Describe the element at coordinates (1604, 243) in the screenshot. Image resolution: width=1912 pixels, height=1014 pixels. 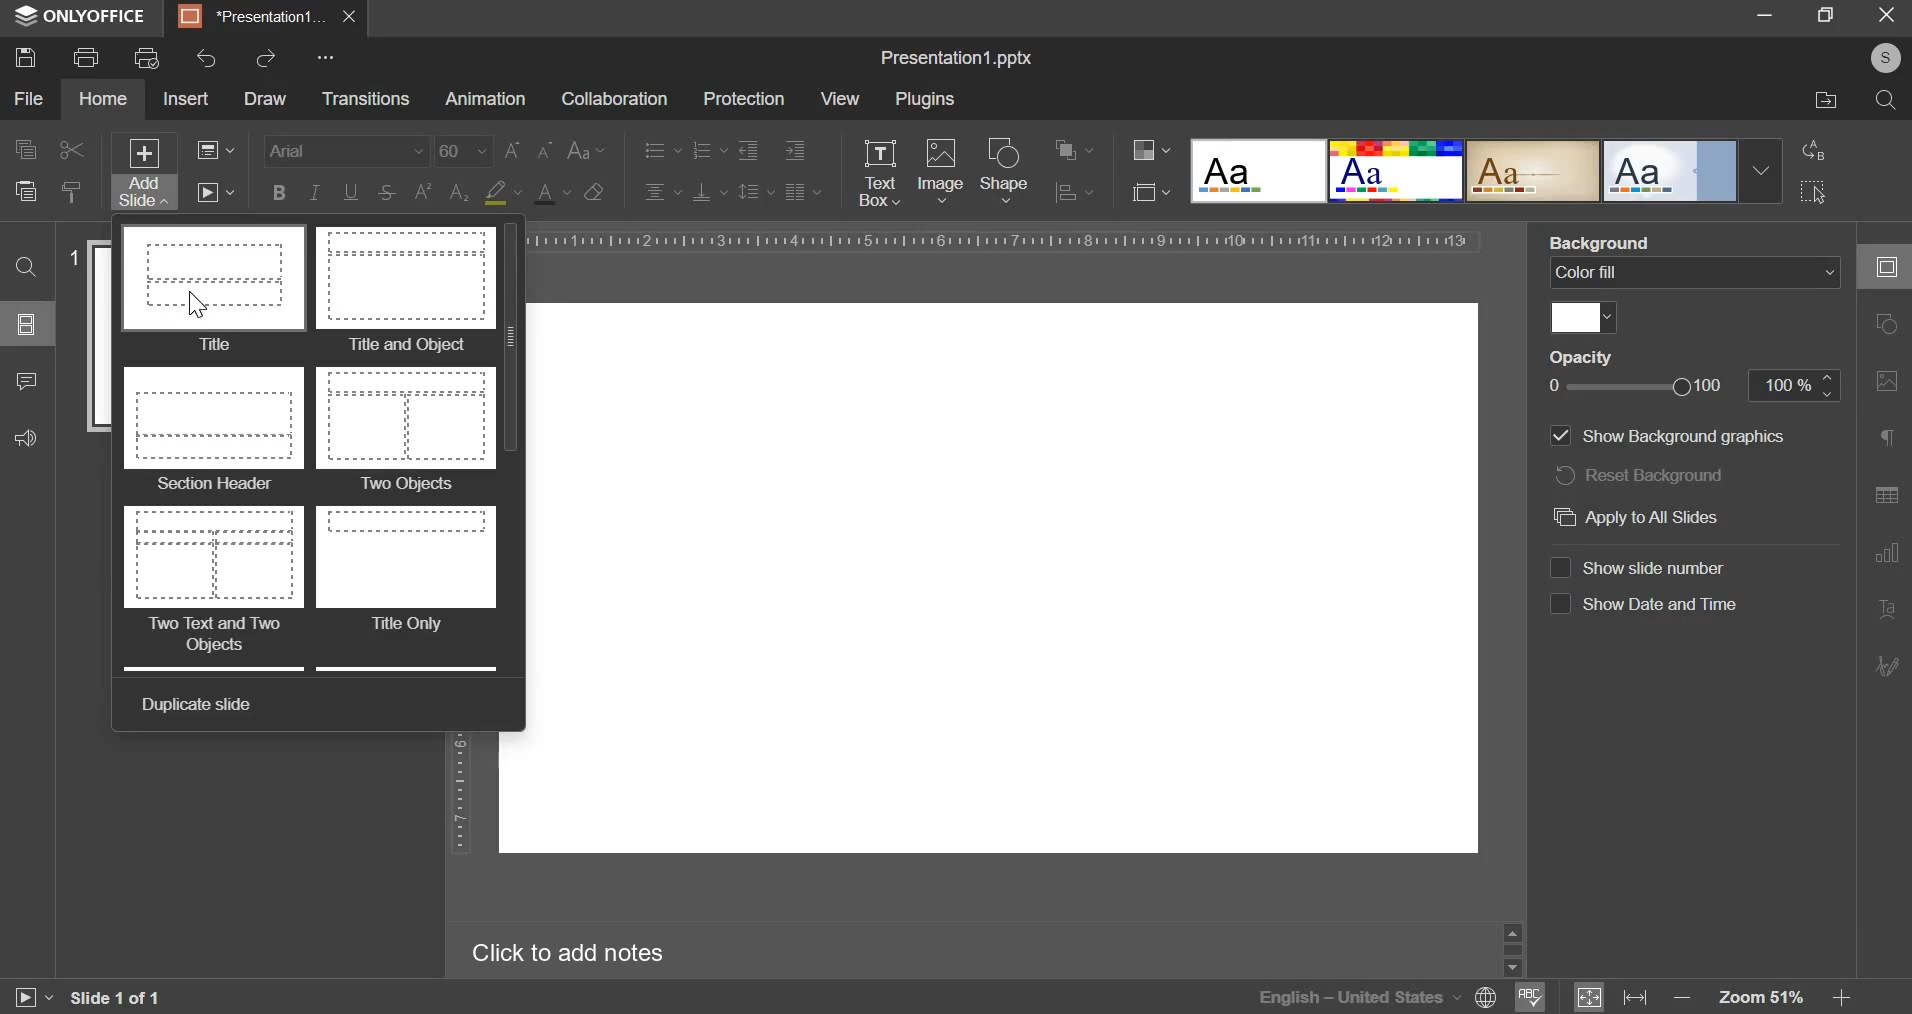
I see `background` at that location.